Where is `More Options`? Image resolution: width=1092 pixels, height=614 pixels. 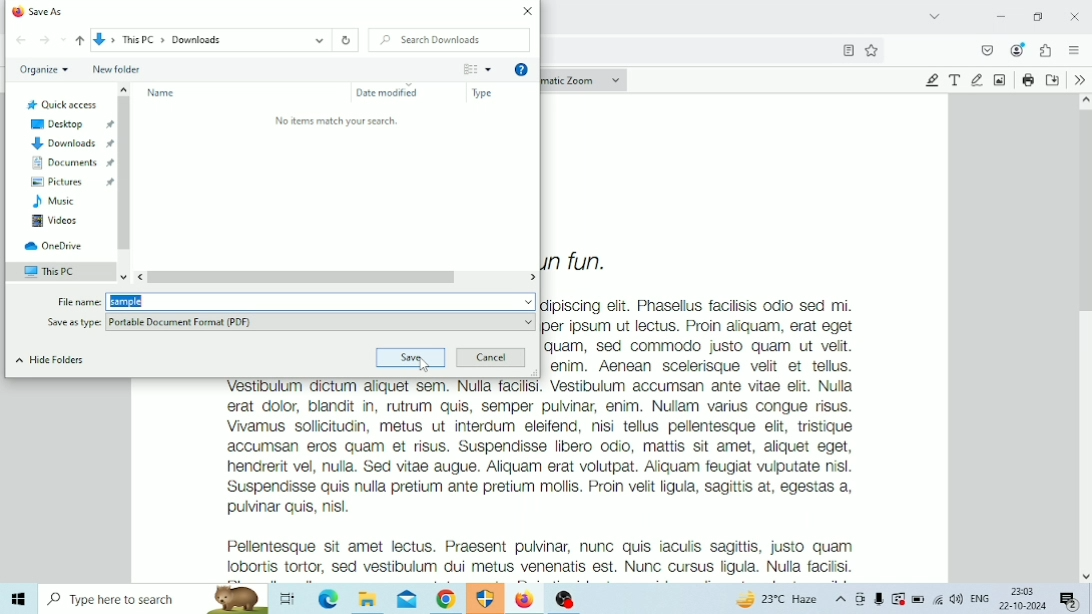
More Options is located at coordinates (480, 69).